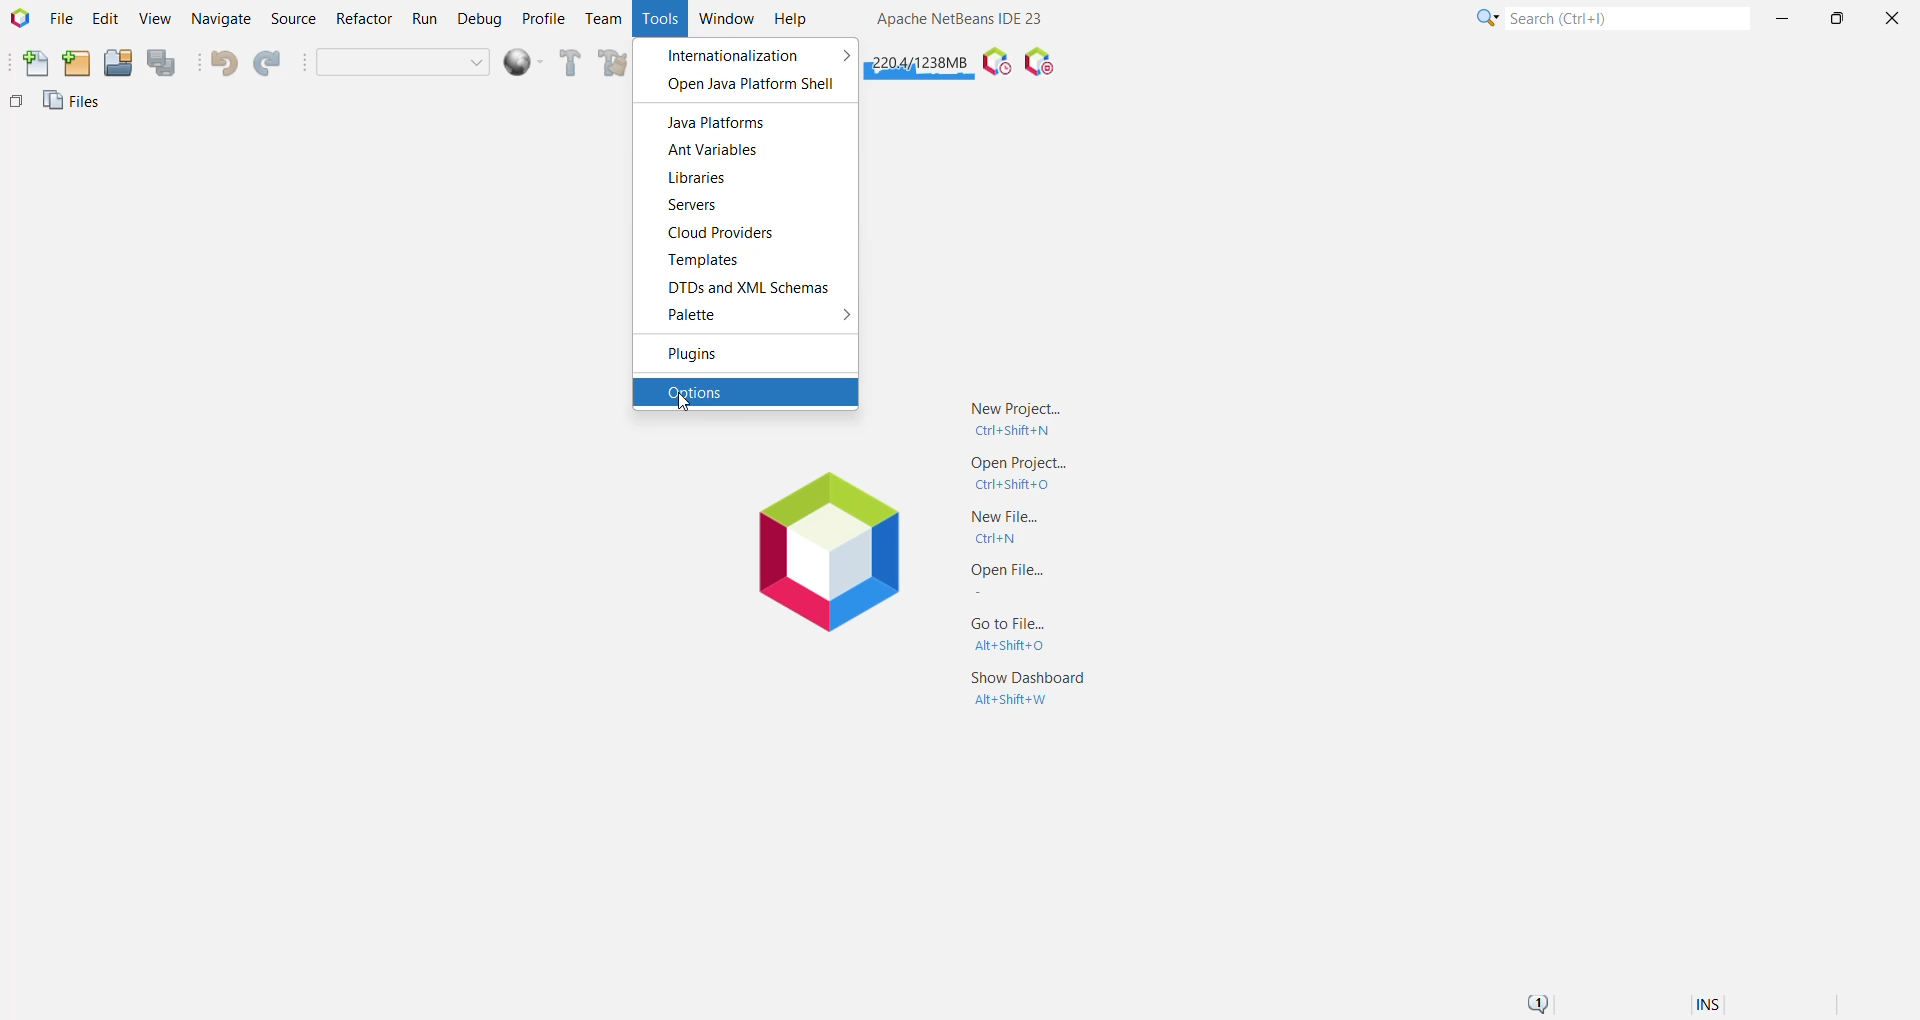 The image size is (1920, 1020). I want to click on Search, so click(1626, 17).